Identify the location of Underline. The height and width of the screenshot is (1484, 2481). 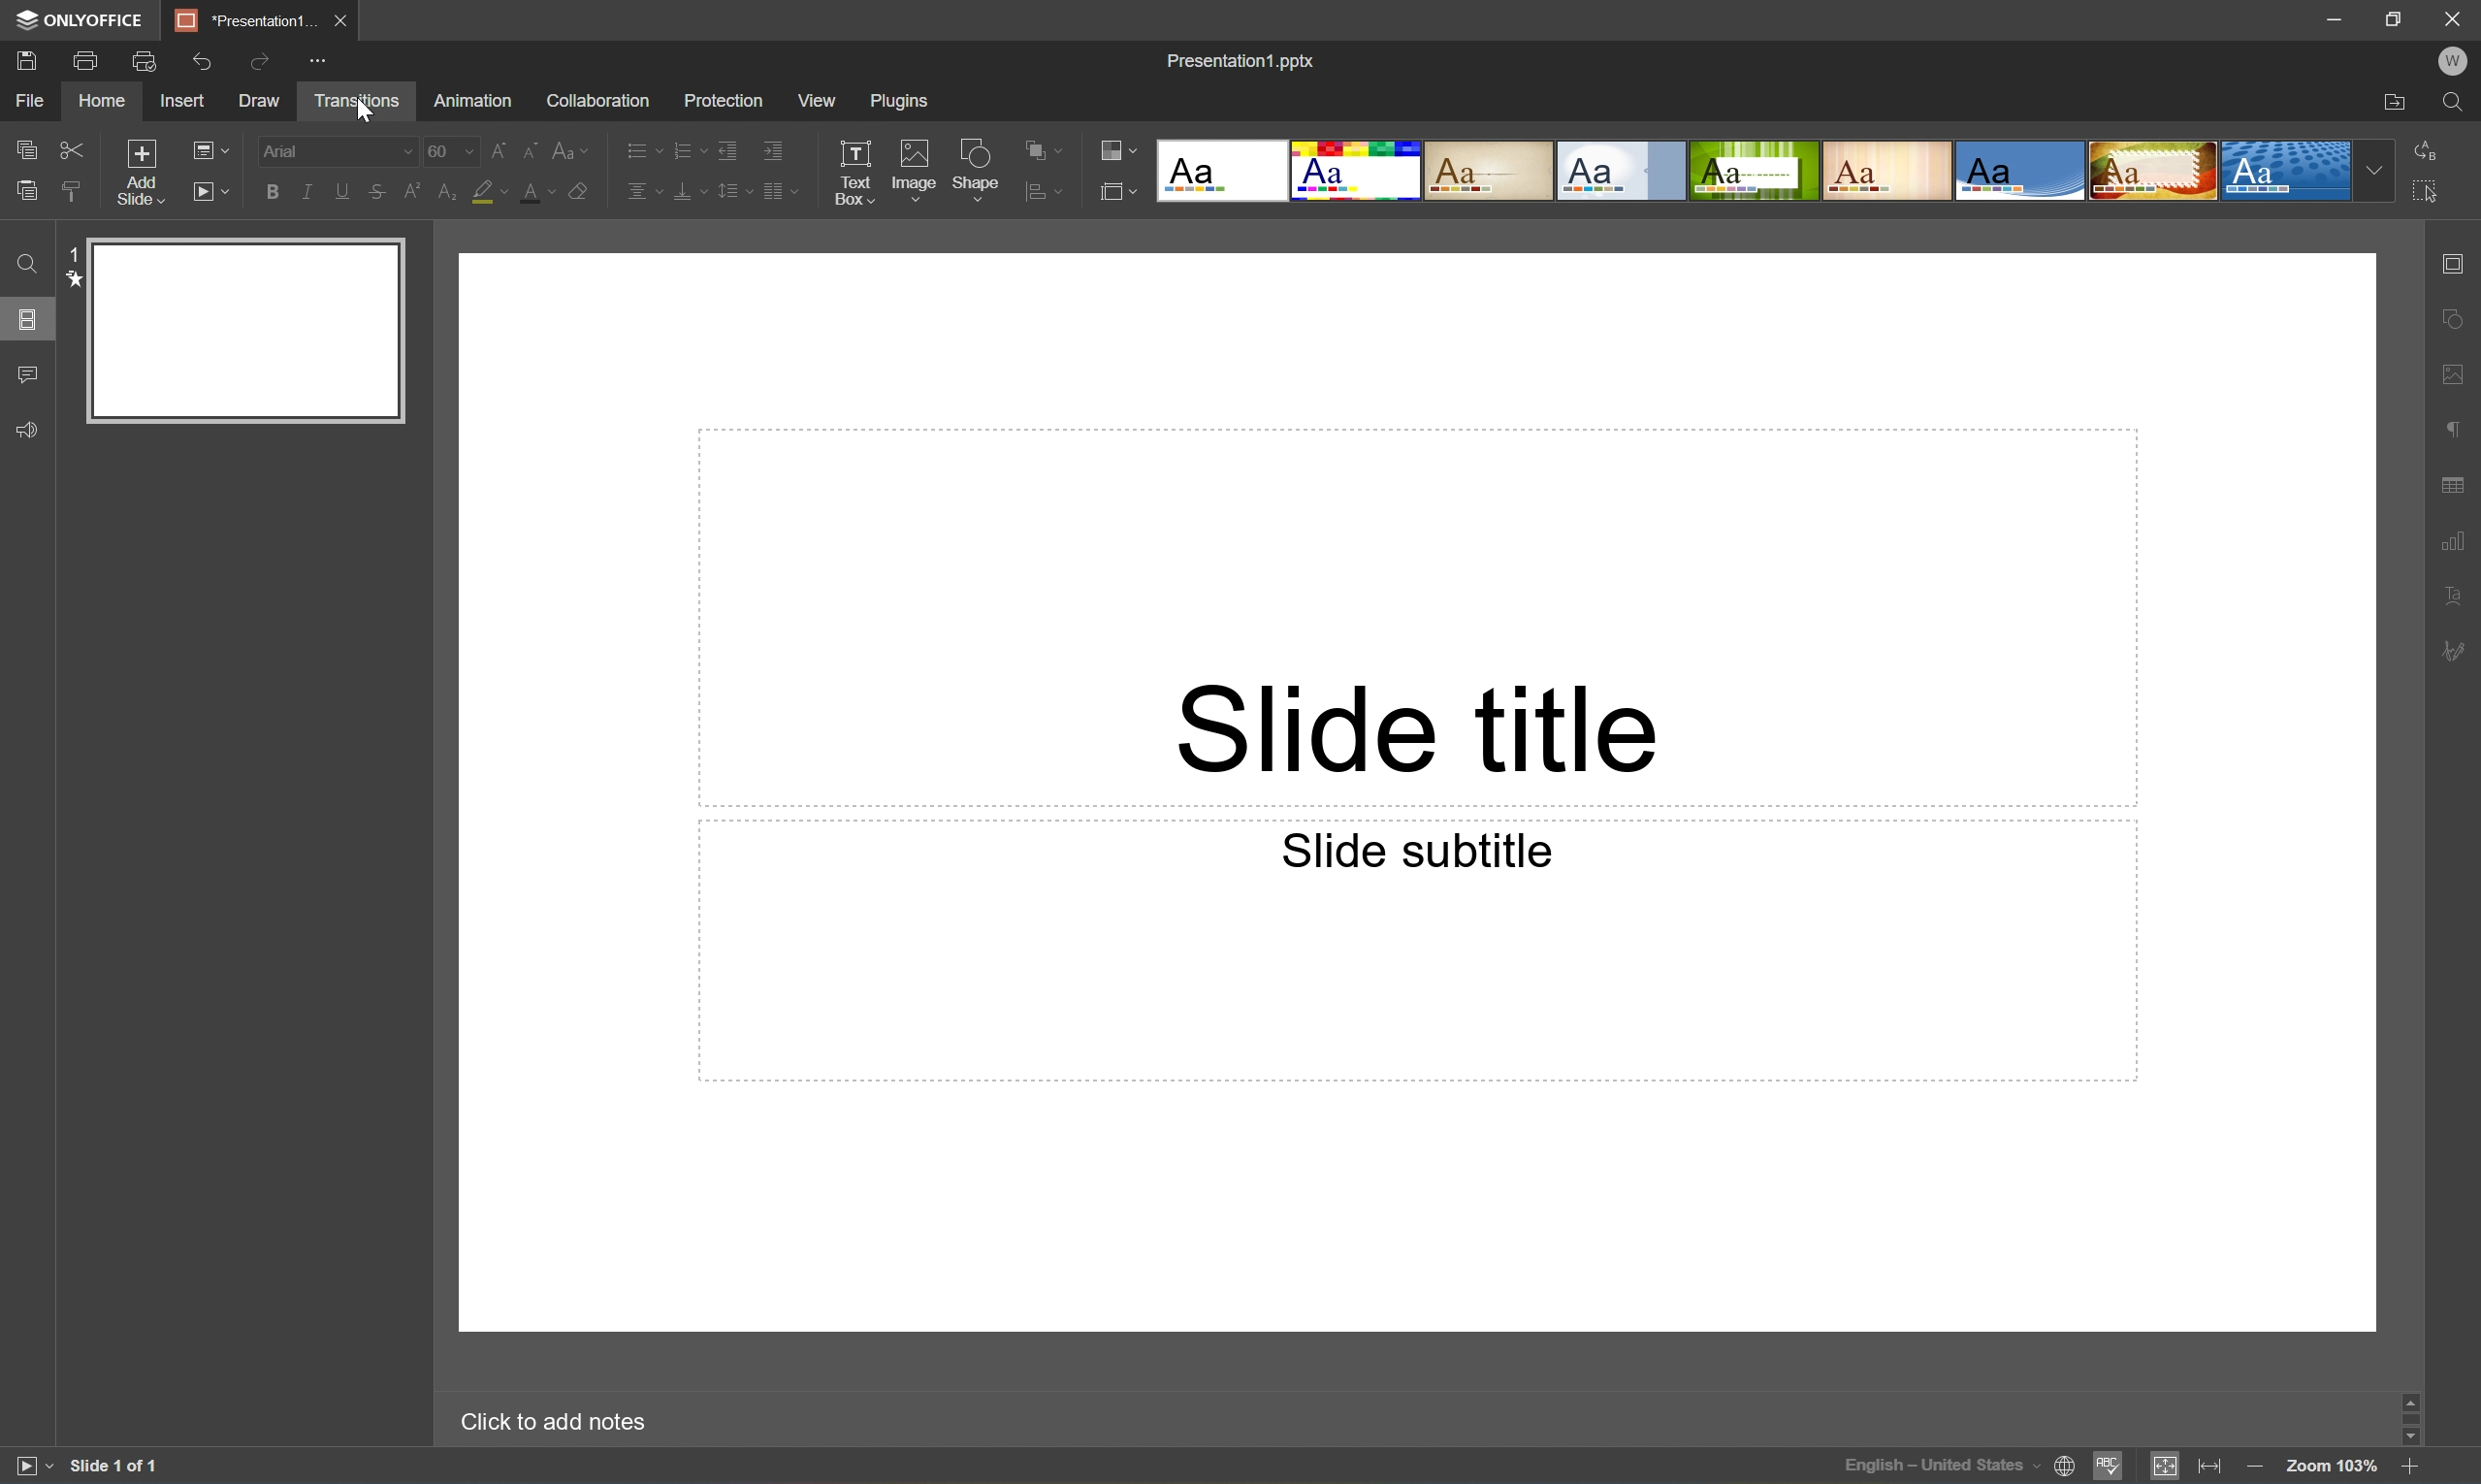
(306, 191).